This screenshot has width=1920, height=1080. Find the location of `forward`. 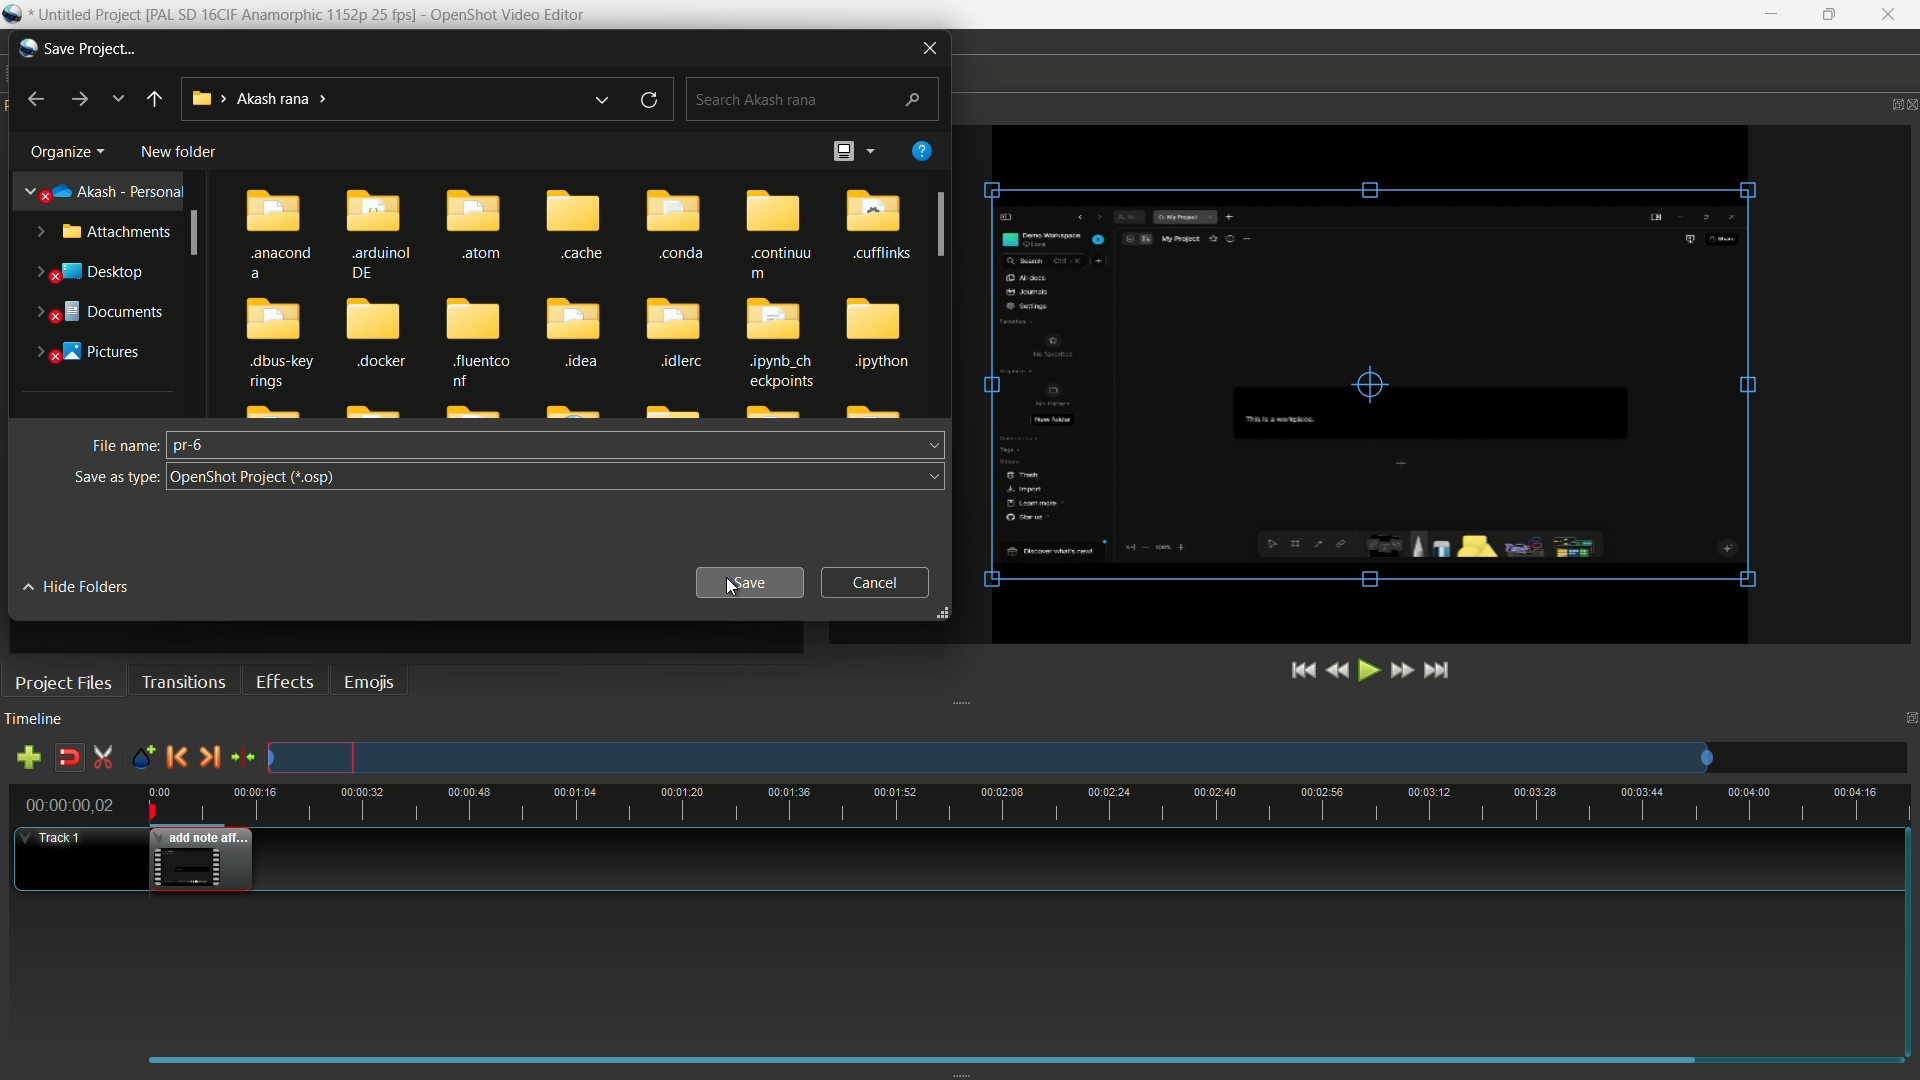

forward is located at coordinates (79, 98).